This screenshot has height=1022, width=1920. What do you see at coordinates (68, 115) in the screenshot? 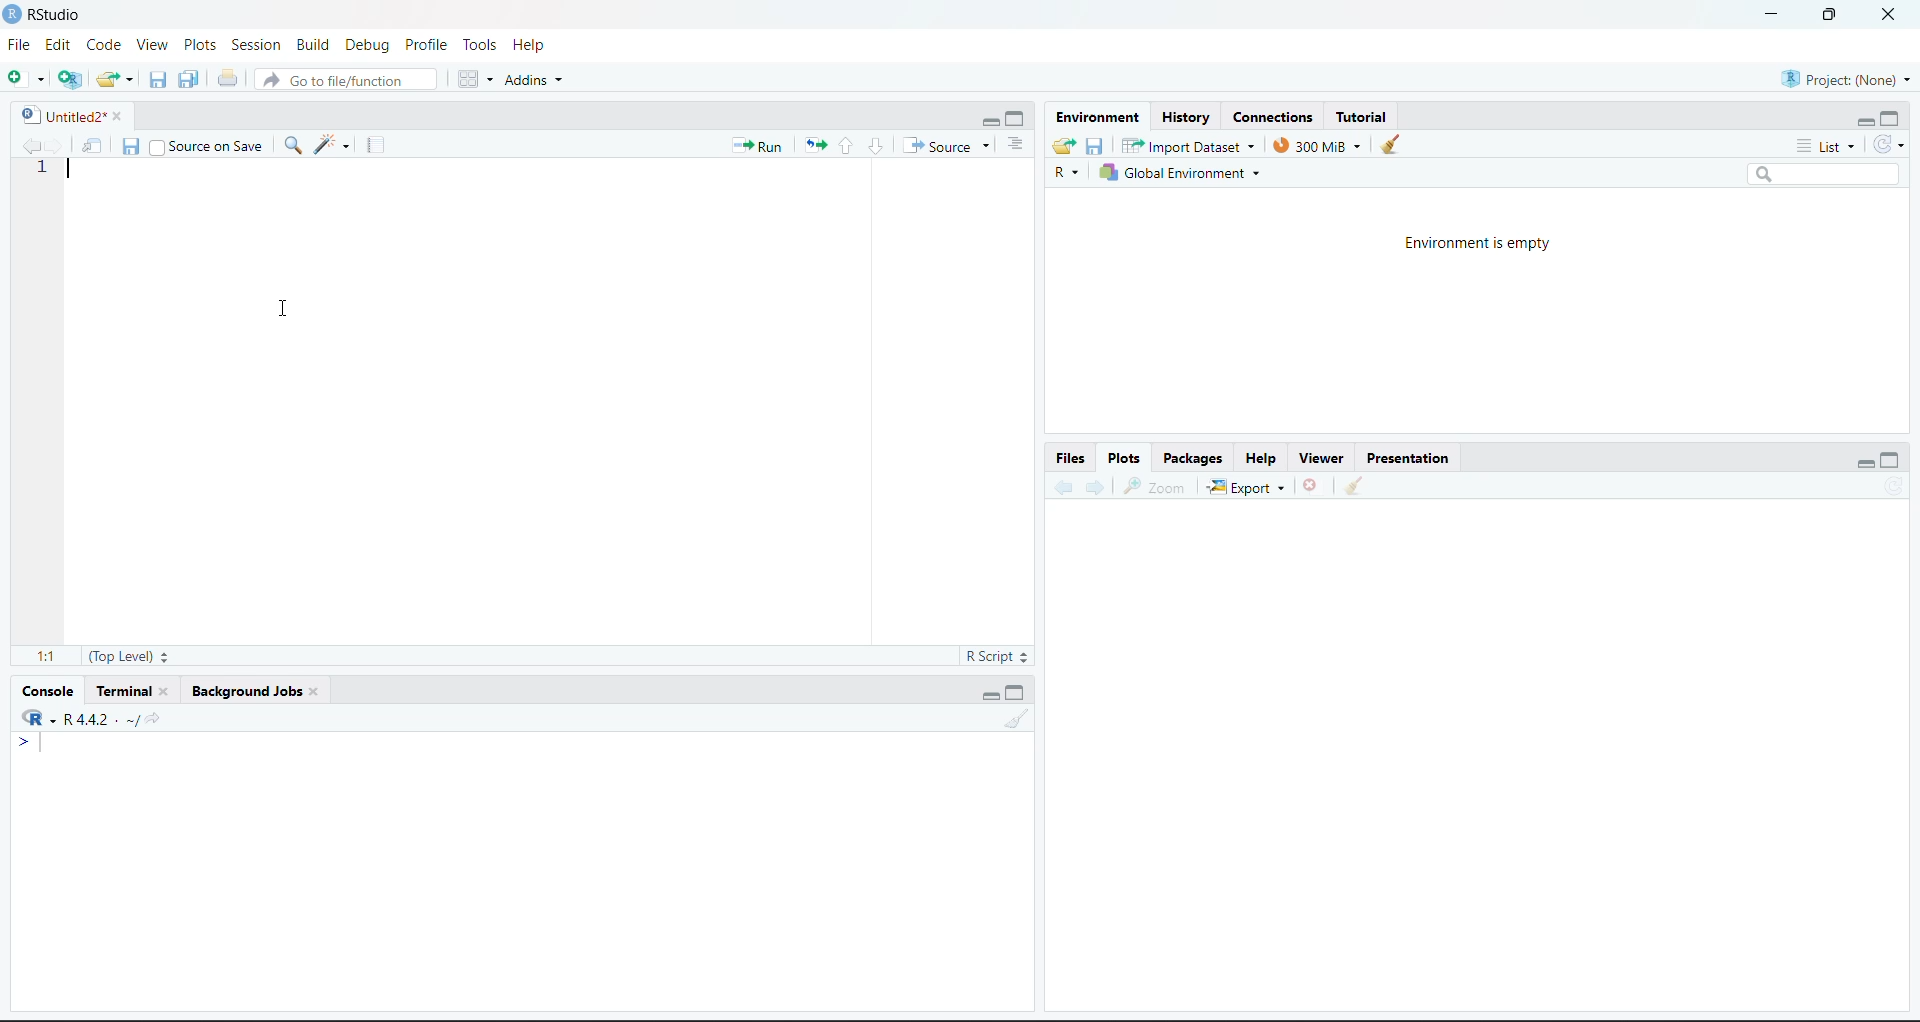
I see ` Untitled2` at bounding box center [68, 115].